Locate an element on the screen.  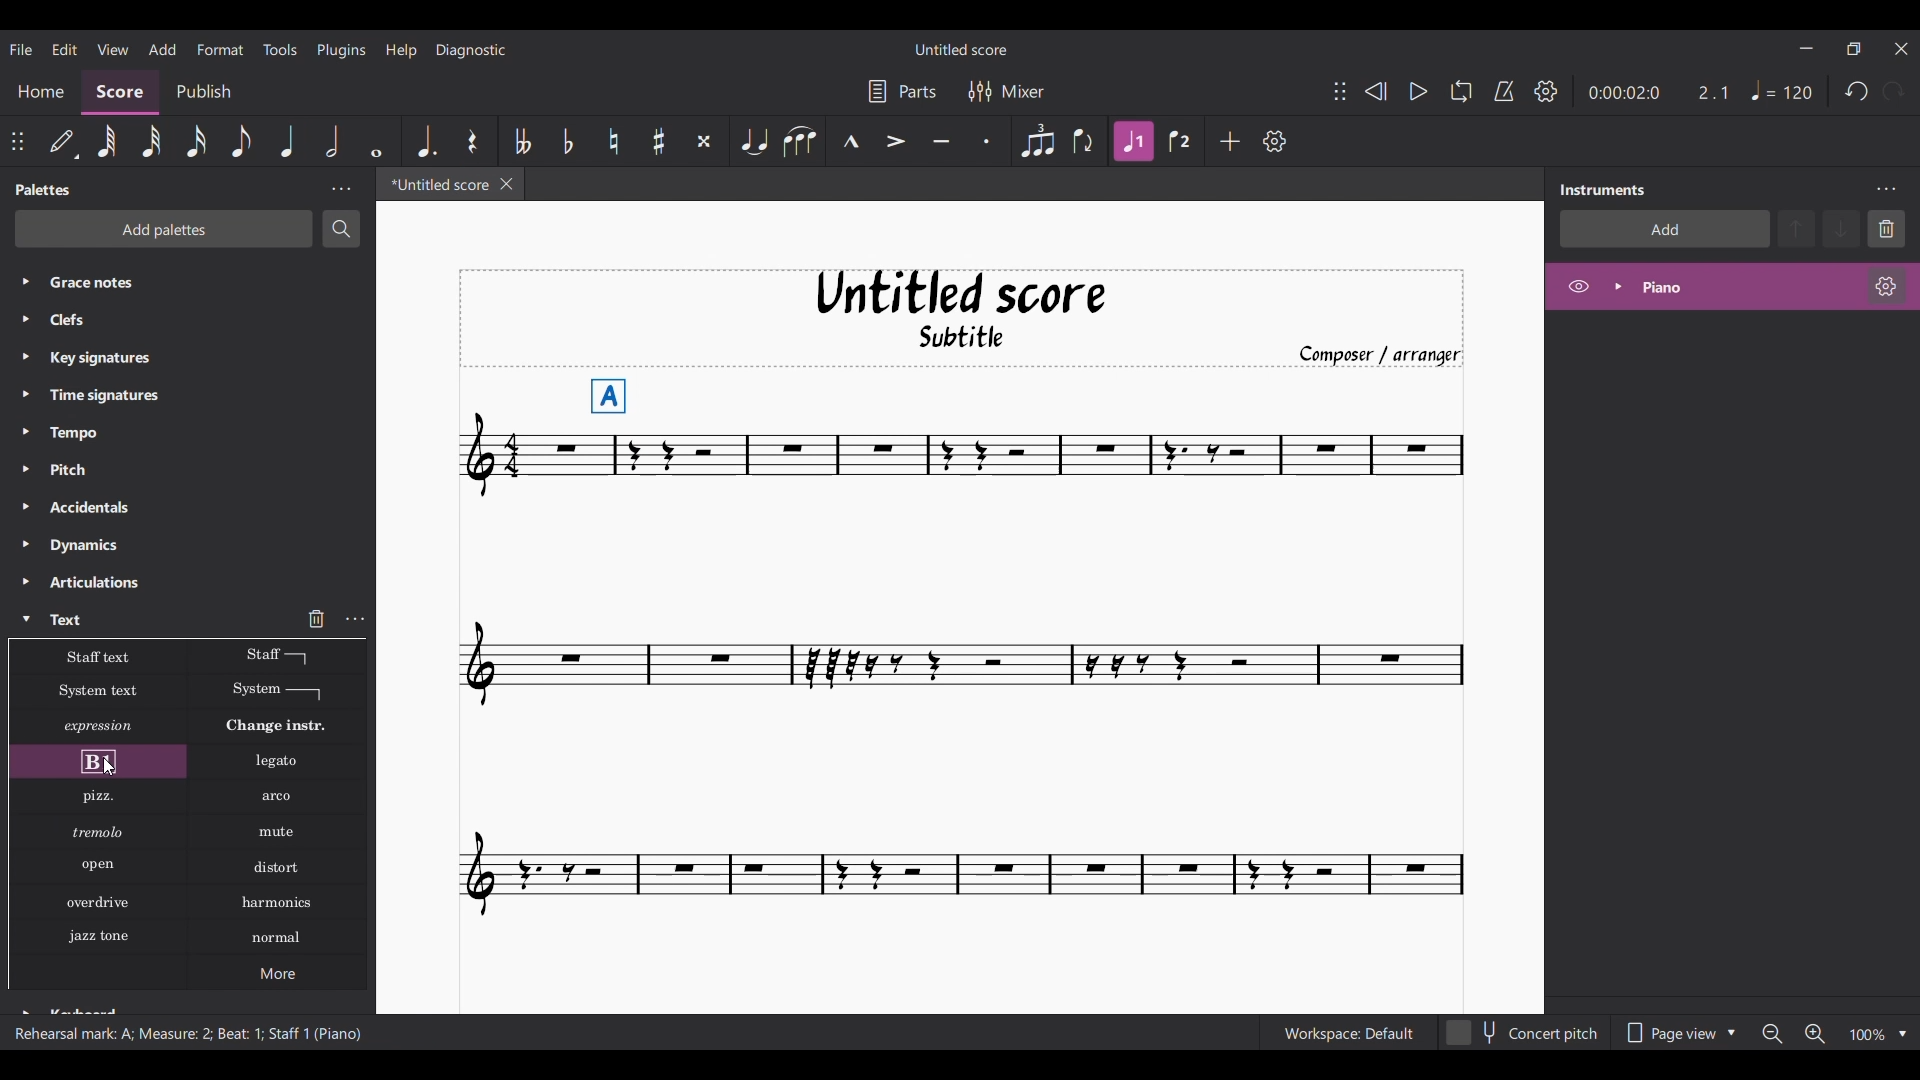
Change position of toolbar attached is located at coordinates (1340, 91).